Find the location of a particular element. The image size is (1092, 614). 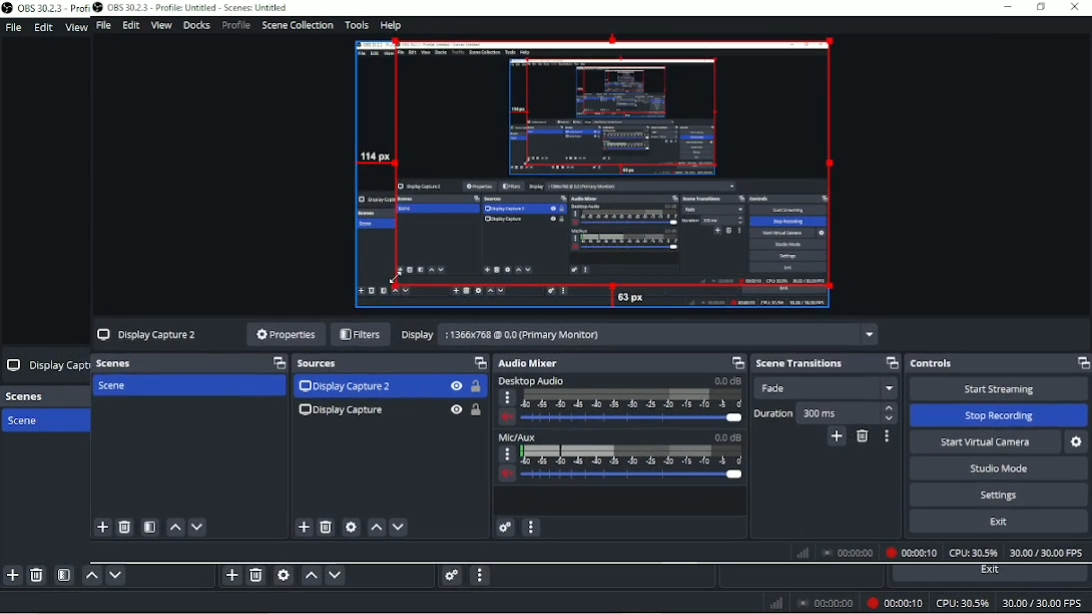

Move source(s) up is located at coordinates (311, 577).